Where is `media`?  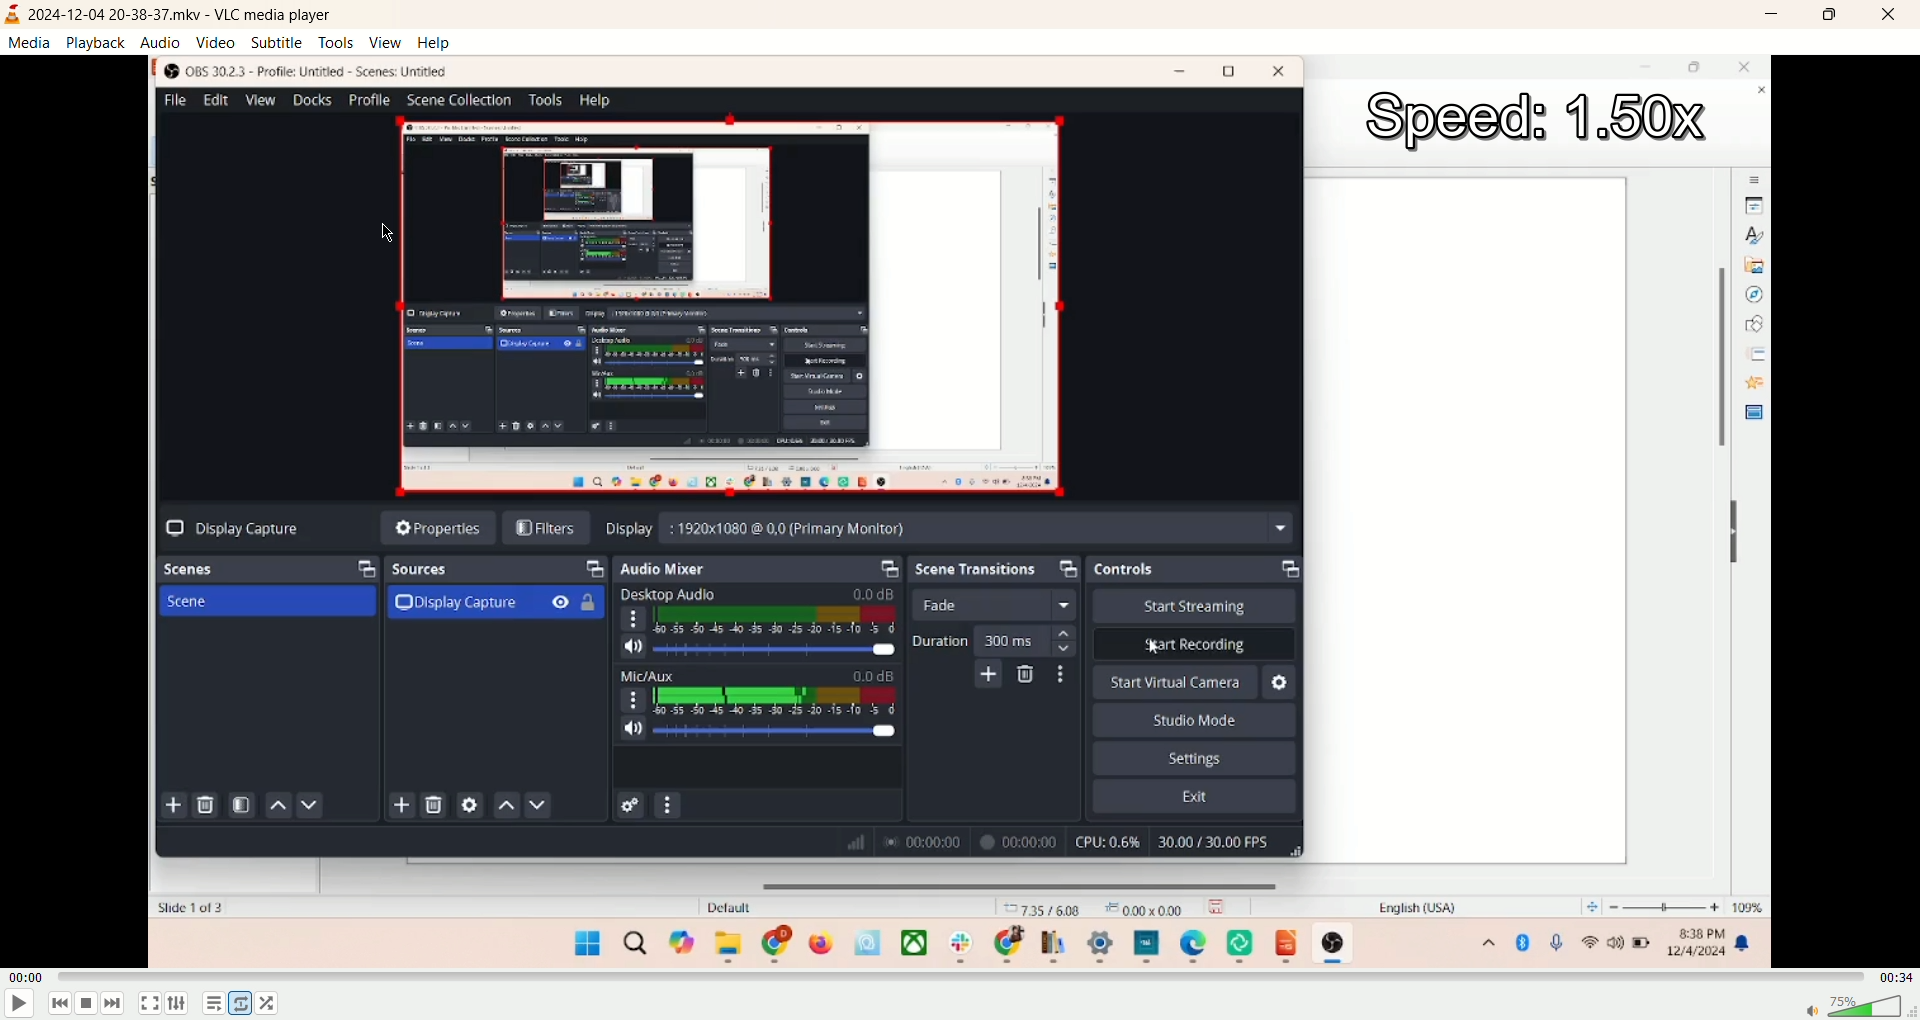
media is located at coordinates (29, 44).